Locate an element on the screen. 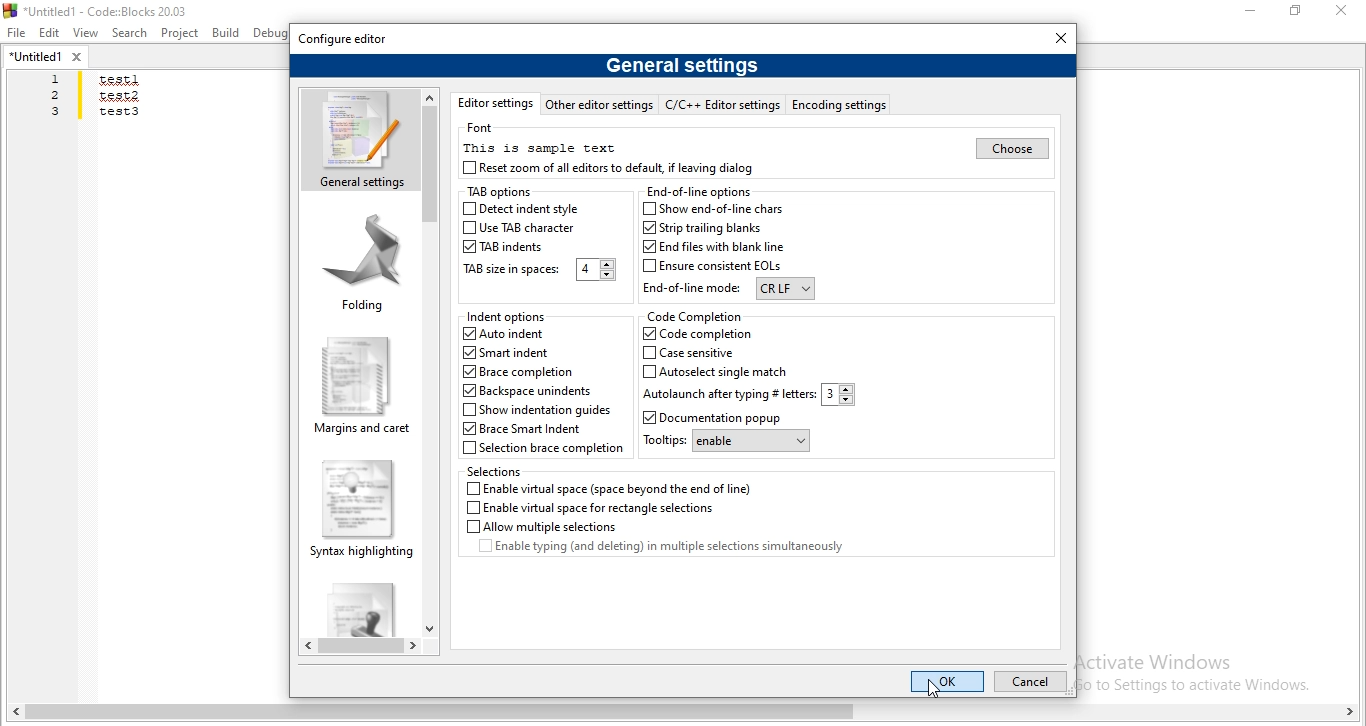 Image resolution: width=1366 pixels, height=726 pixels. cursor on OK is located at coordinates (935, 691).